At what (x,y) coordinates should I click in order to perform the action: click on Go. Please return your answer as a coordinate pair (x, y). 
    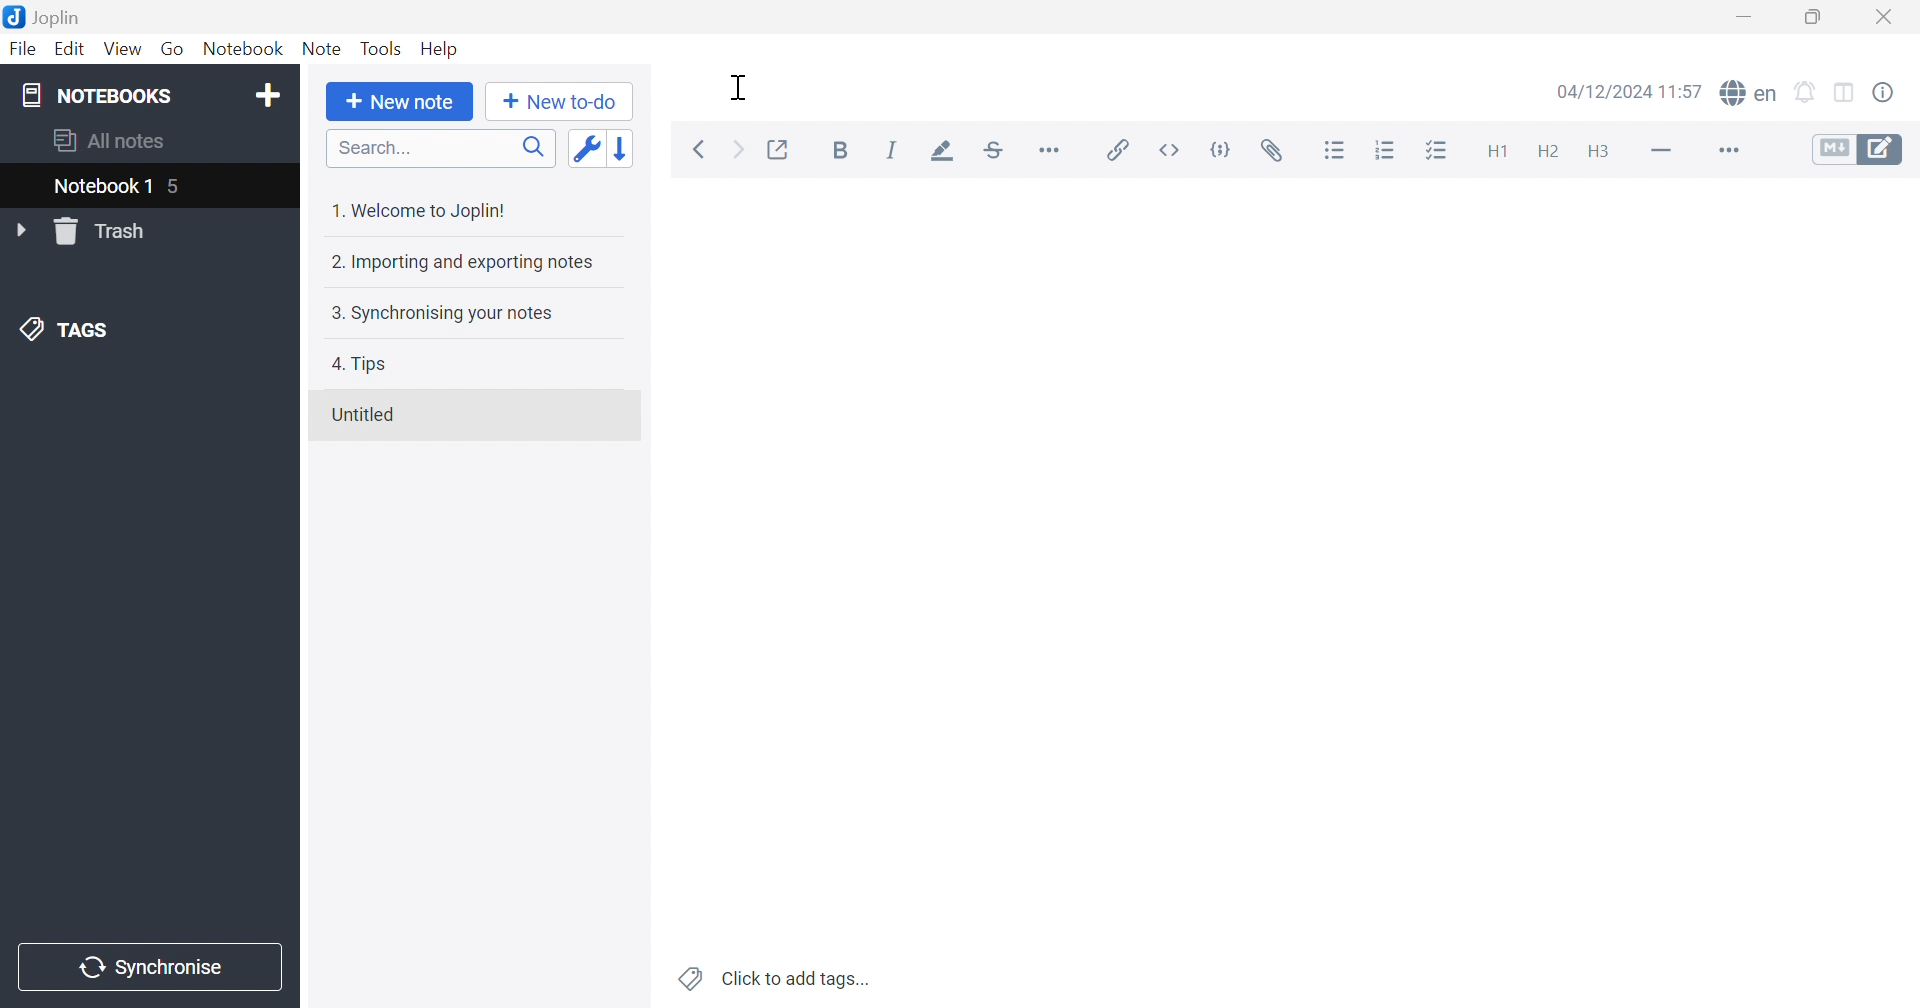
    Looking at the image, I should click on (169, 46).